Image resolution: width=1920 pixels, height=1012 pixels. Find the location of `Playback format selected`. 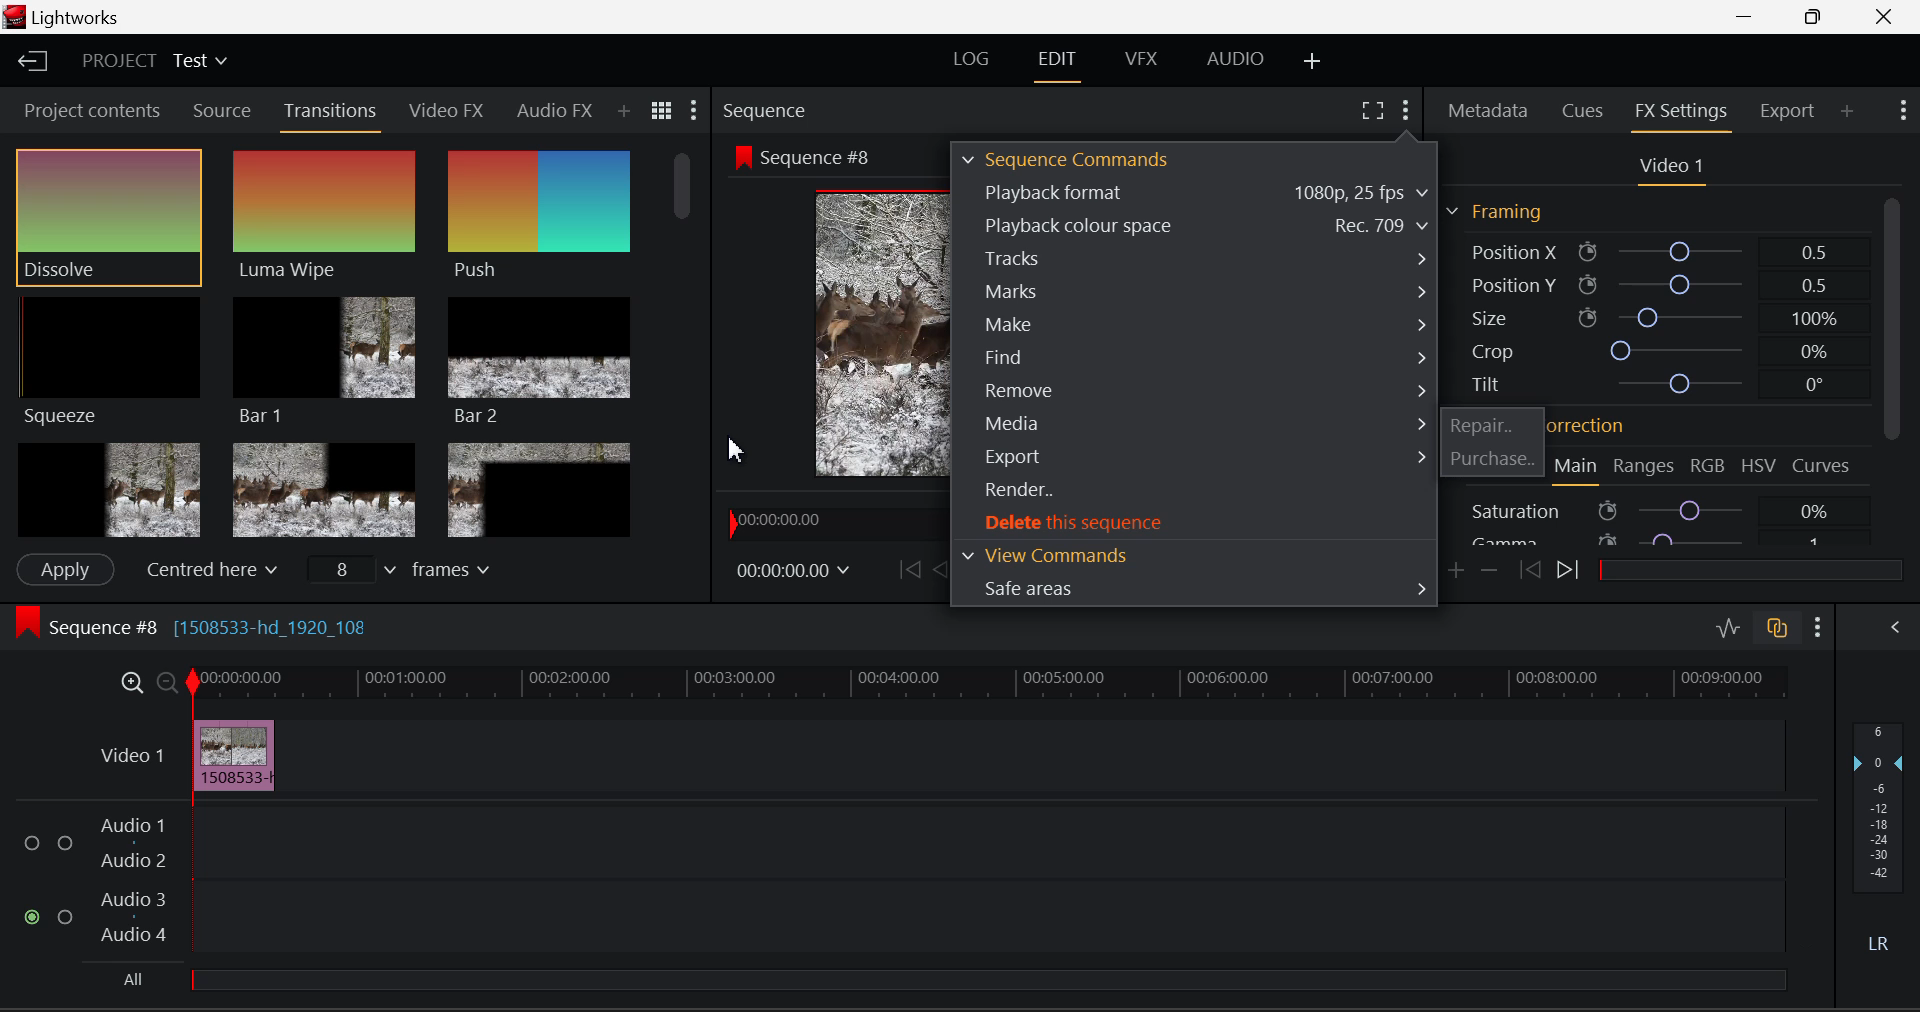

Playback format selected is located at coordinates (1200, 195).